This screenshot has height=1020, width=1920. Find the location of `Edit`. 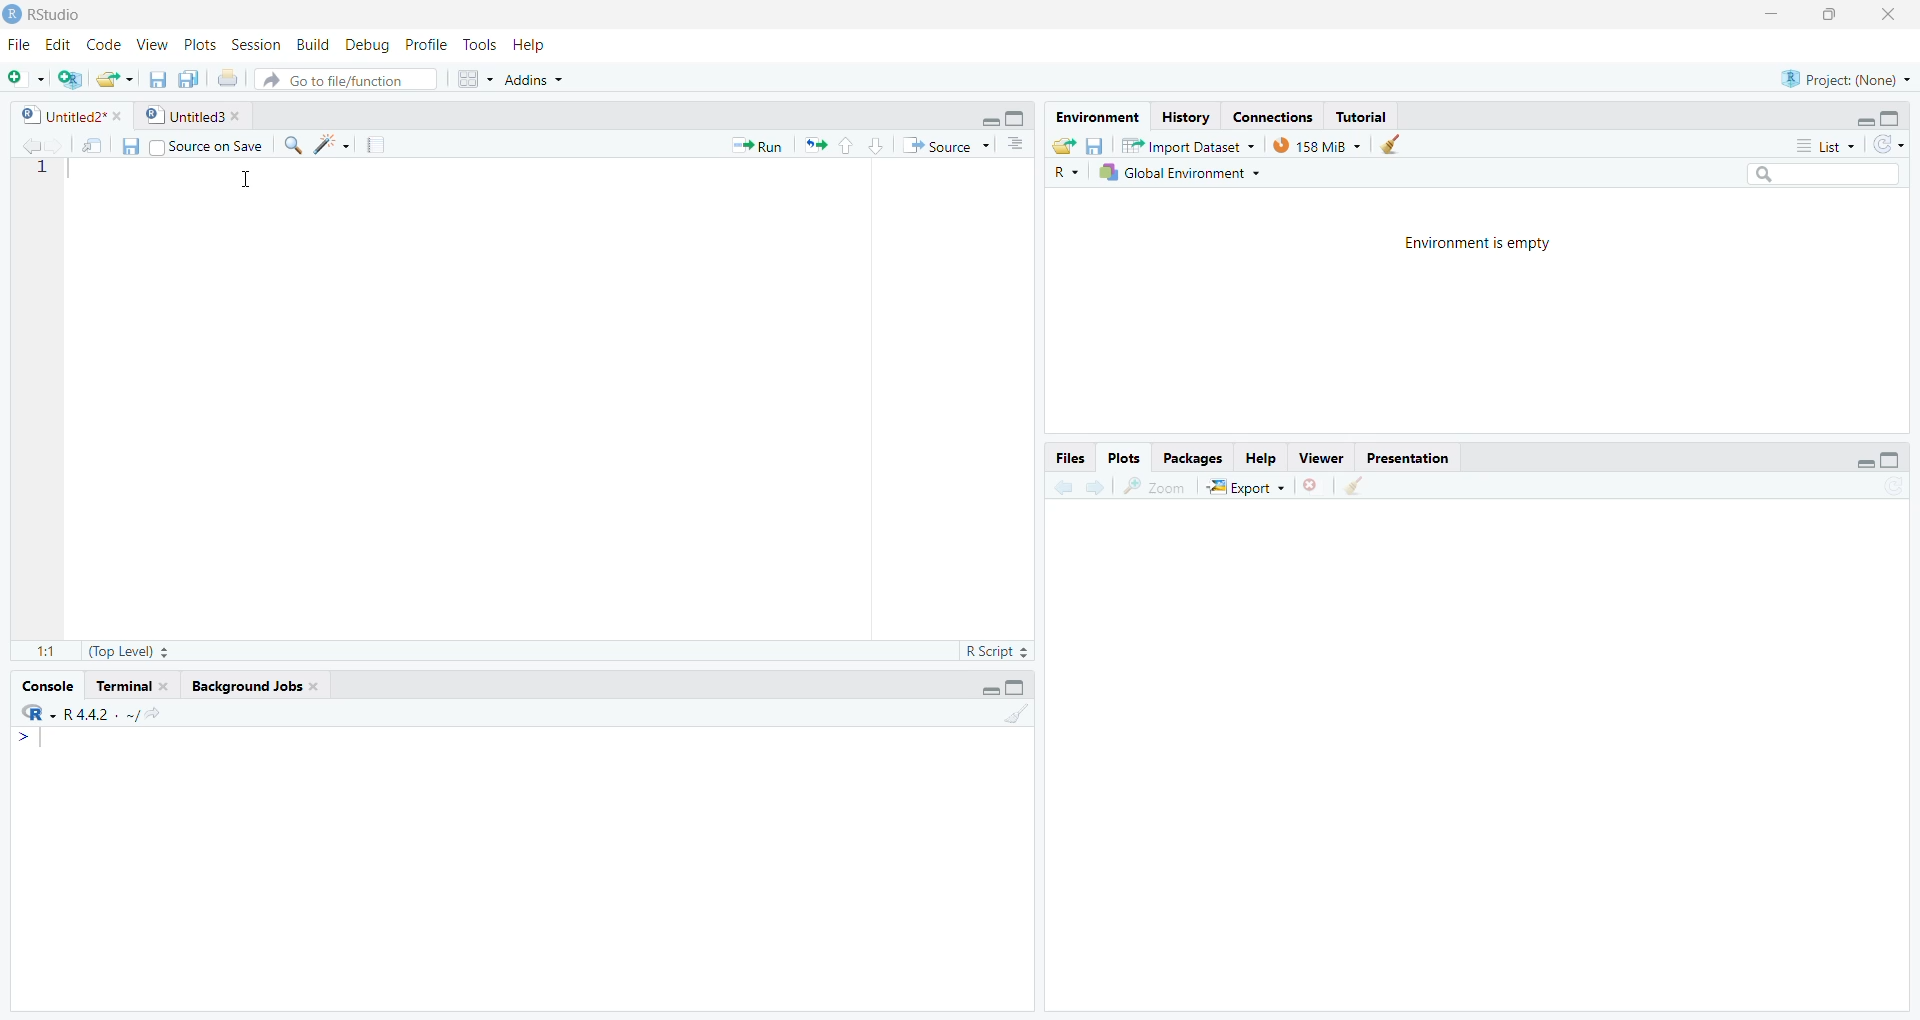

Edit is located at coordinates (58, 41).